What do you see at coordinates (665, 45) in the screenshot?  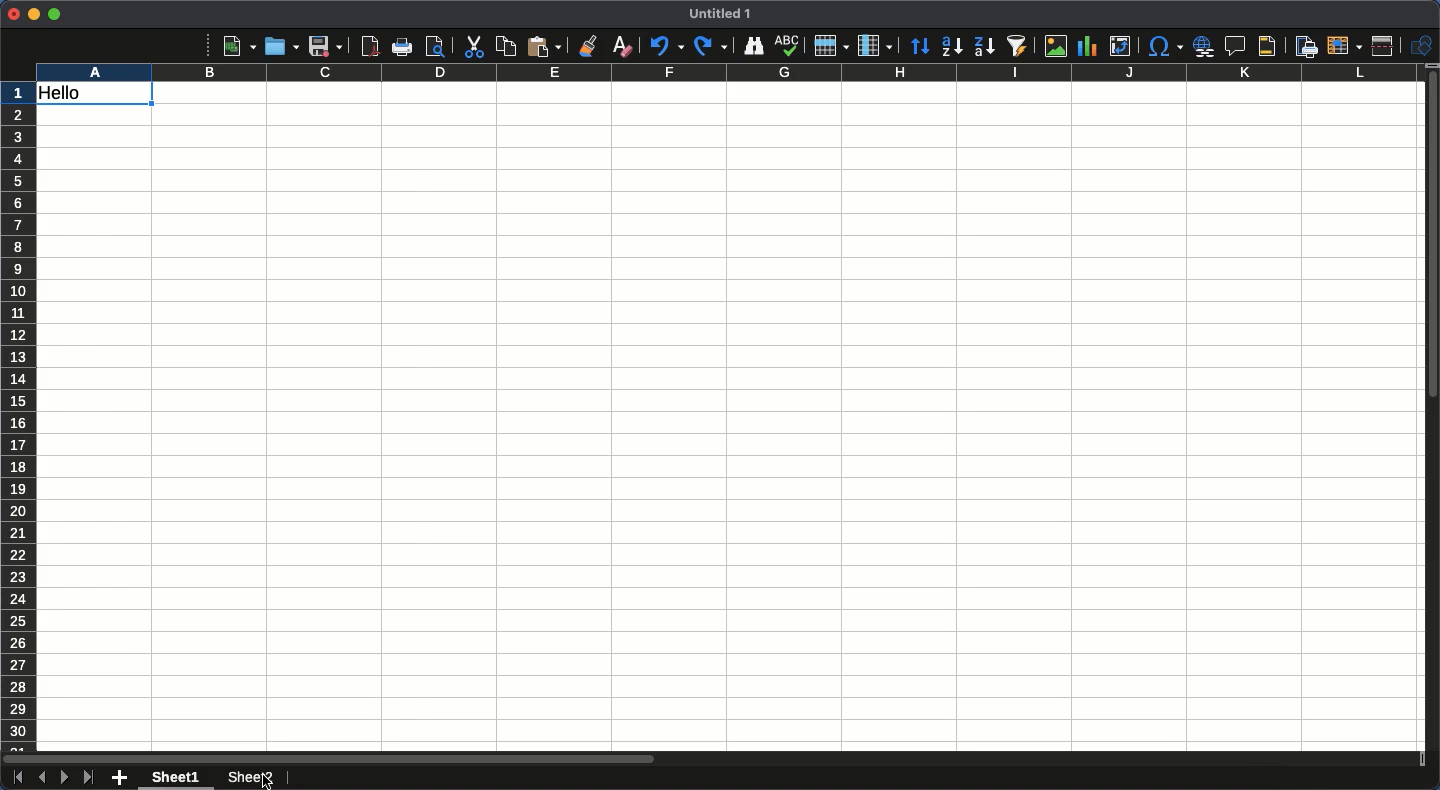 I see `Undo` at bounding box center [665, 45].